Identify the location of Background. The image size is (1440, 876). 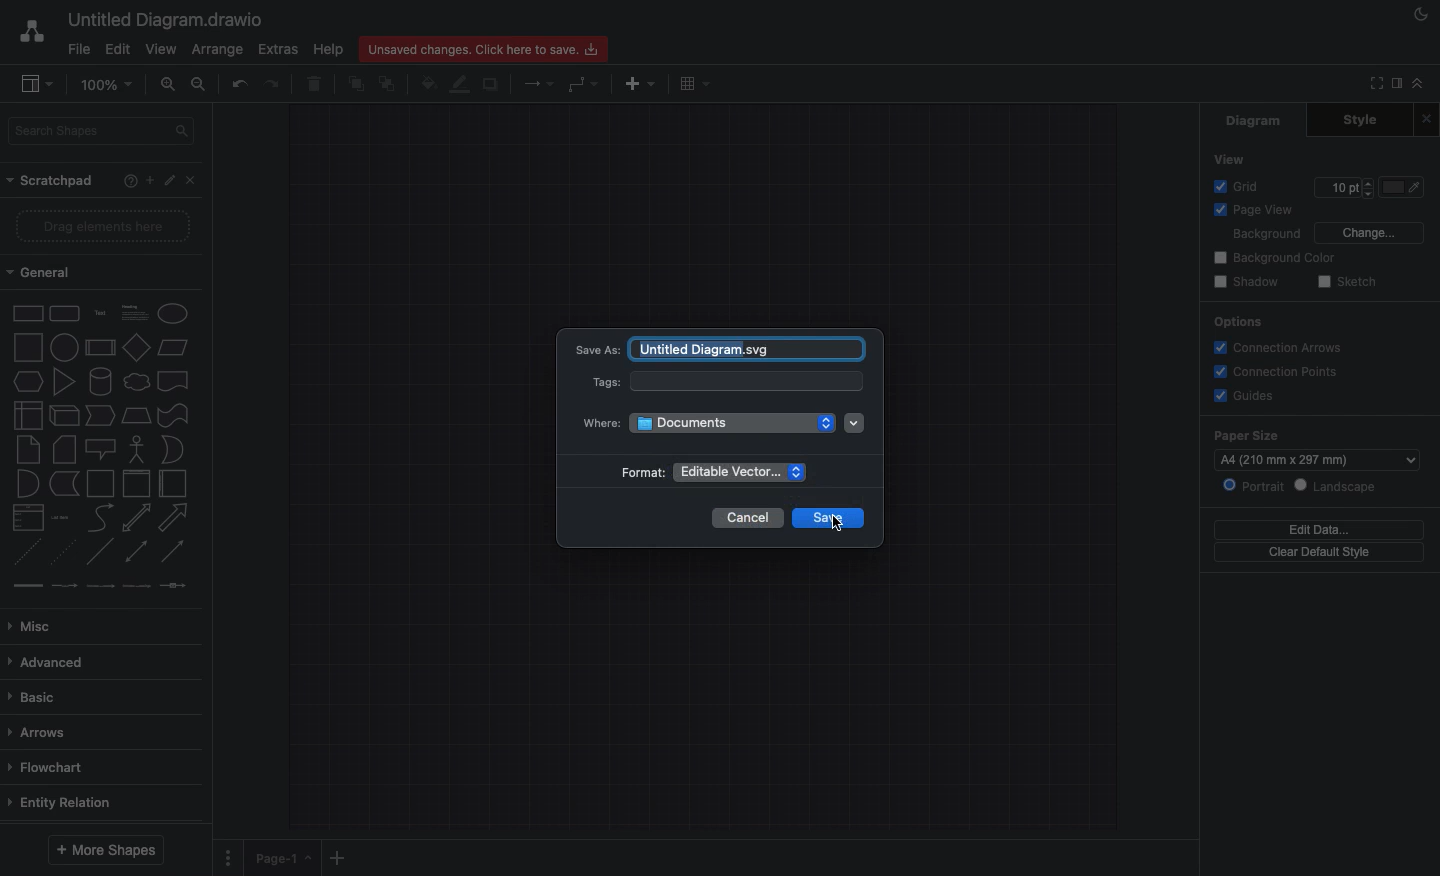
(1266, 235).